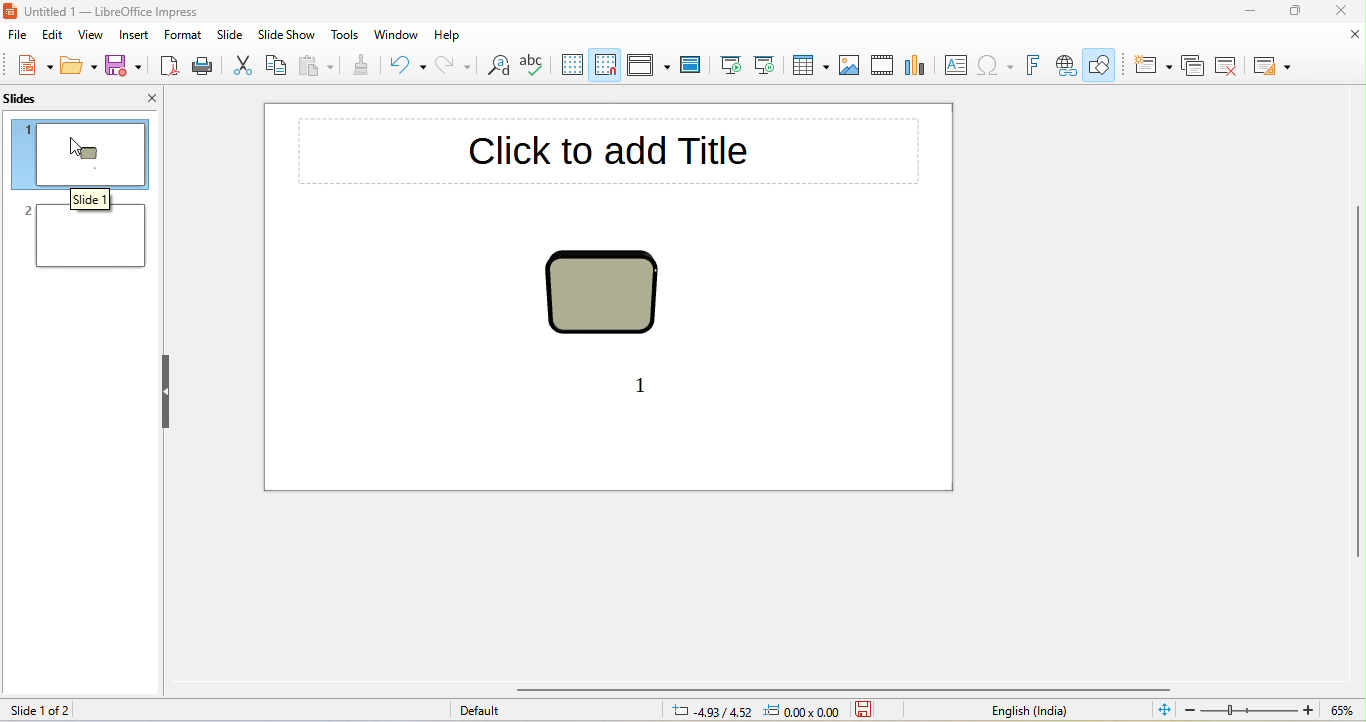 The image size is (1366, 722). Describe the element at coordinates (957, 711) in the screenshot. I see `text language` at that location.